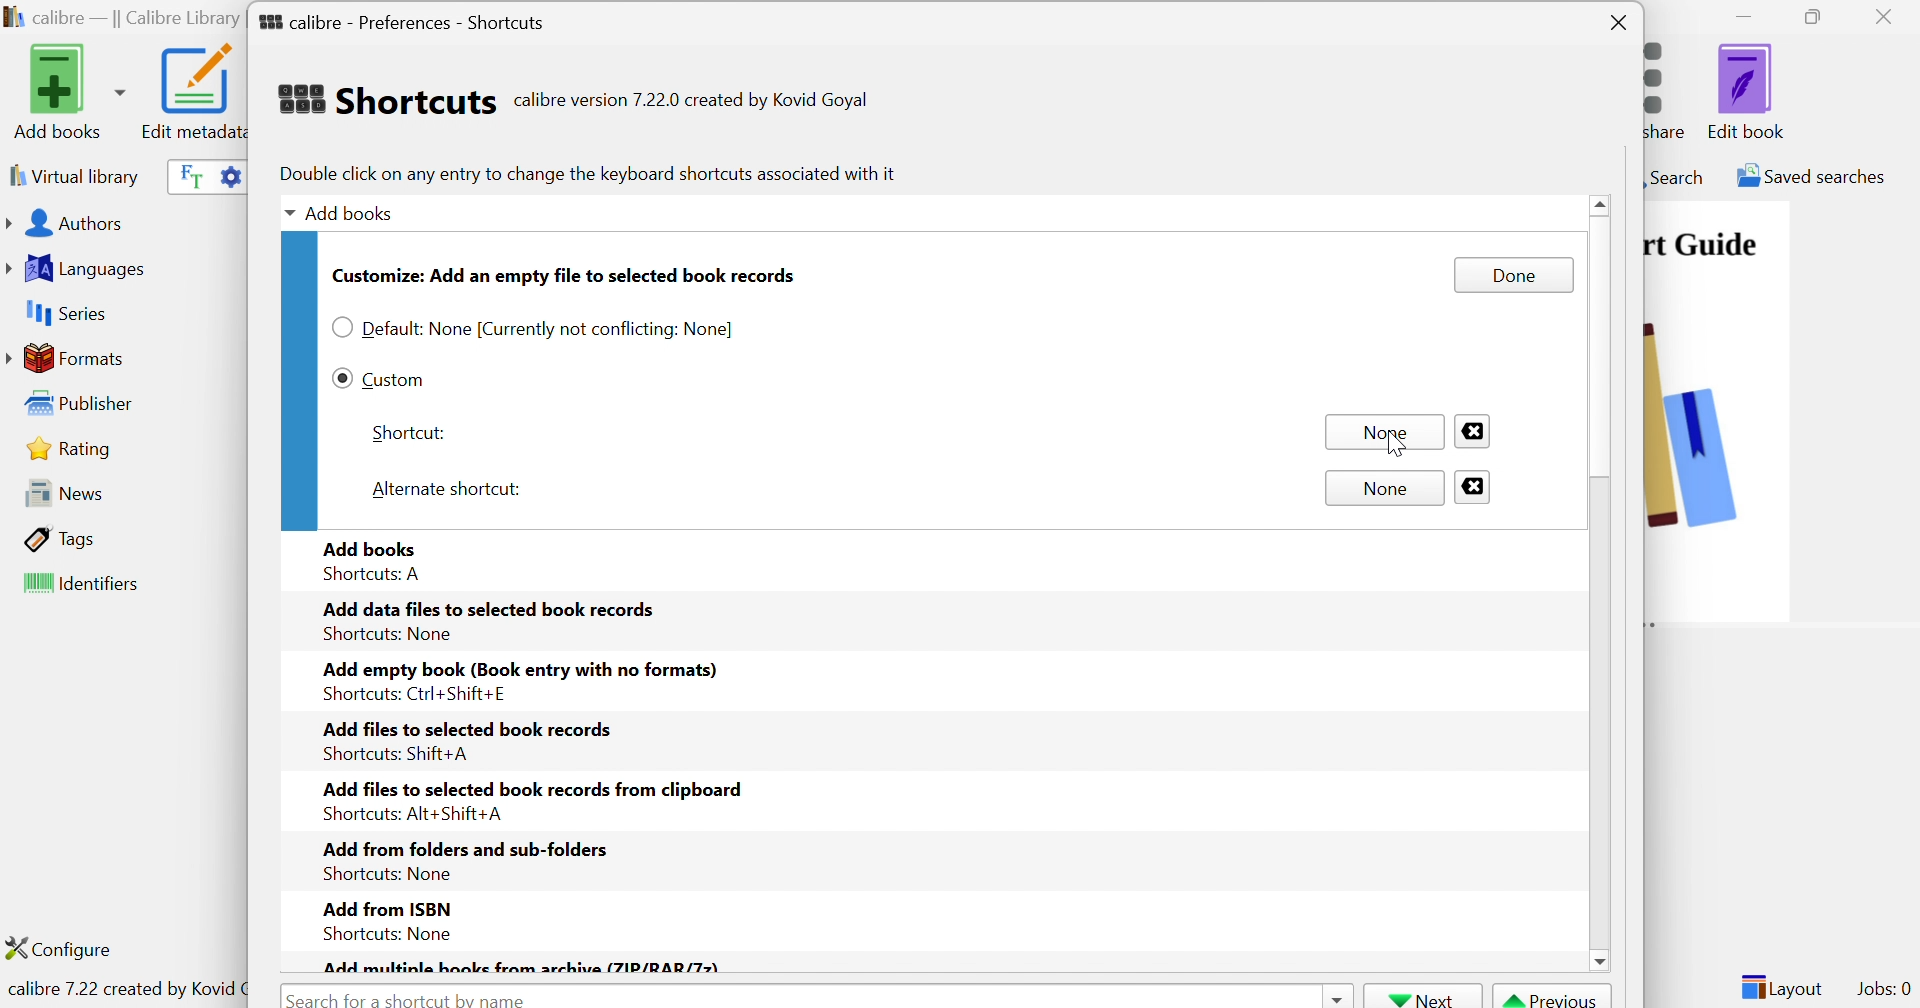 This screenshot has width=1920, height=1008. What do you see at coordinates (1471, 429) in the screenshot?
I see `Close` at bounding box center [1471, 429].